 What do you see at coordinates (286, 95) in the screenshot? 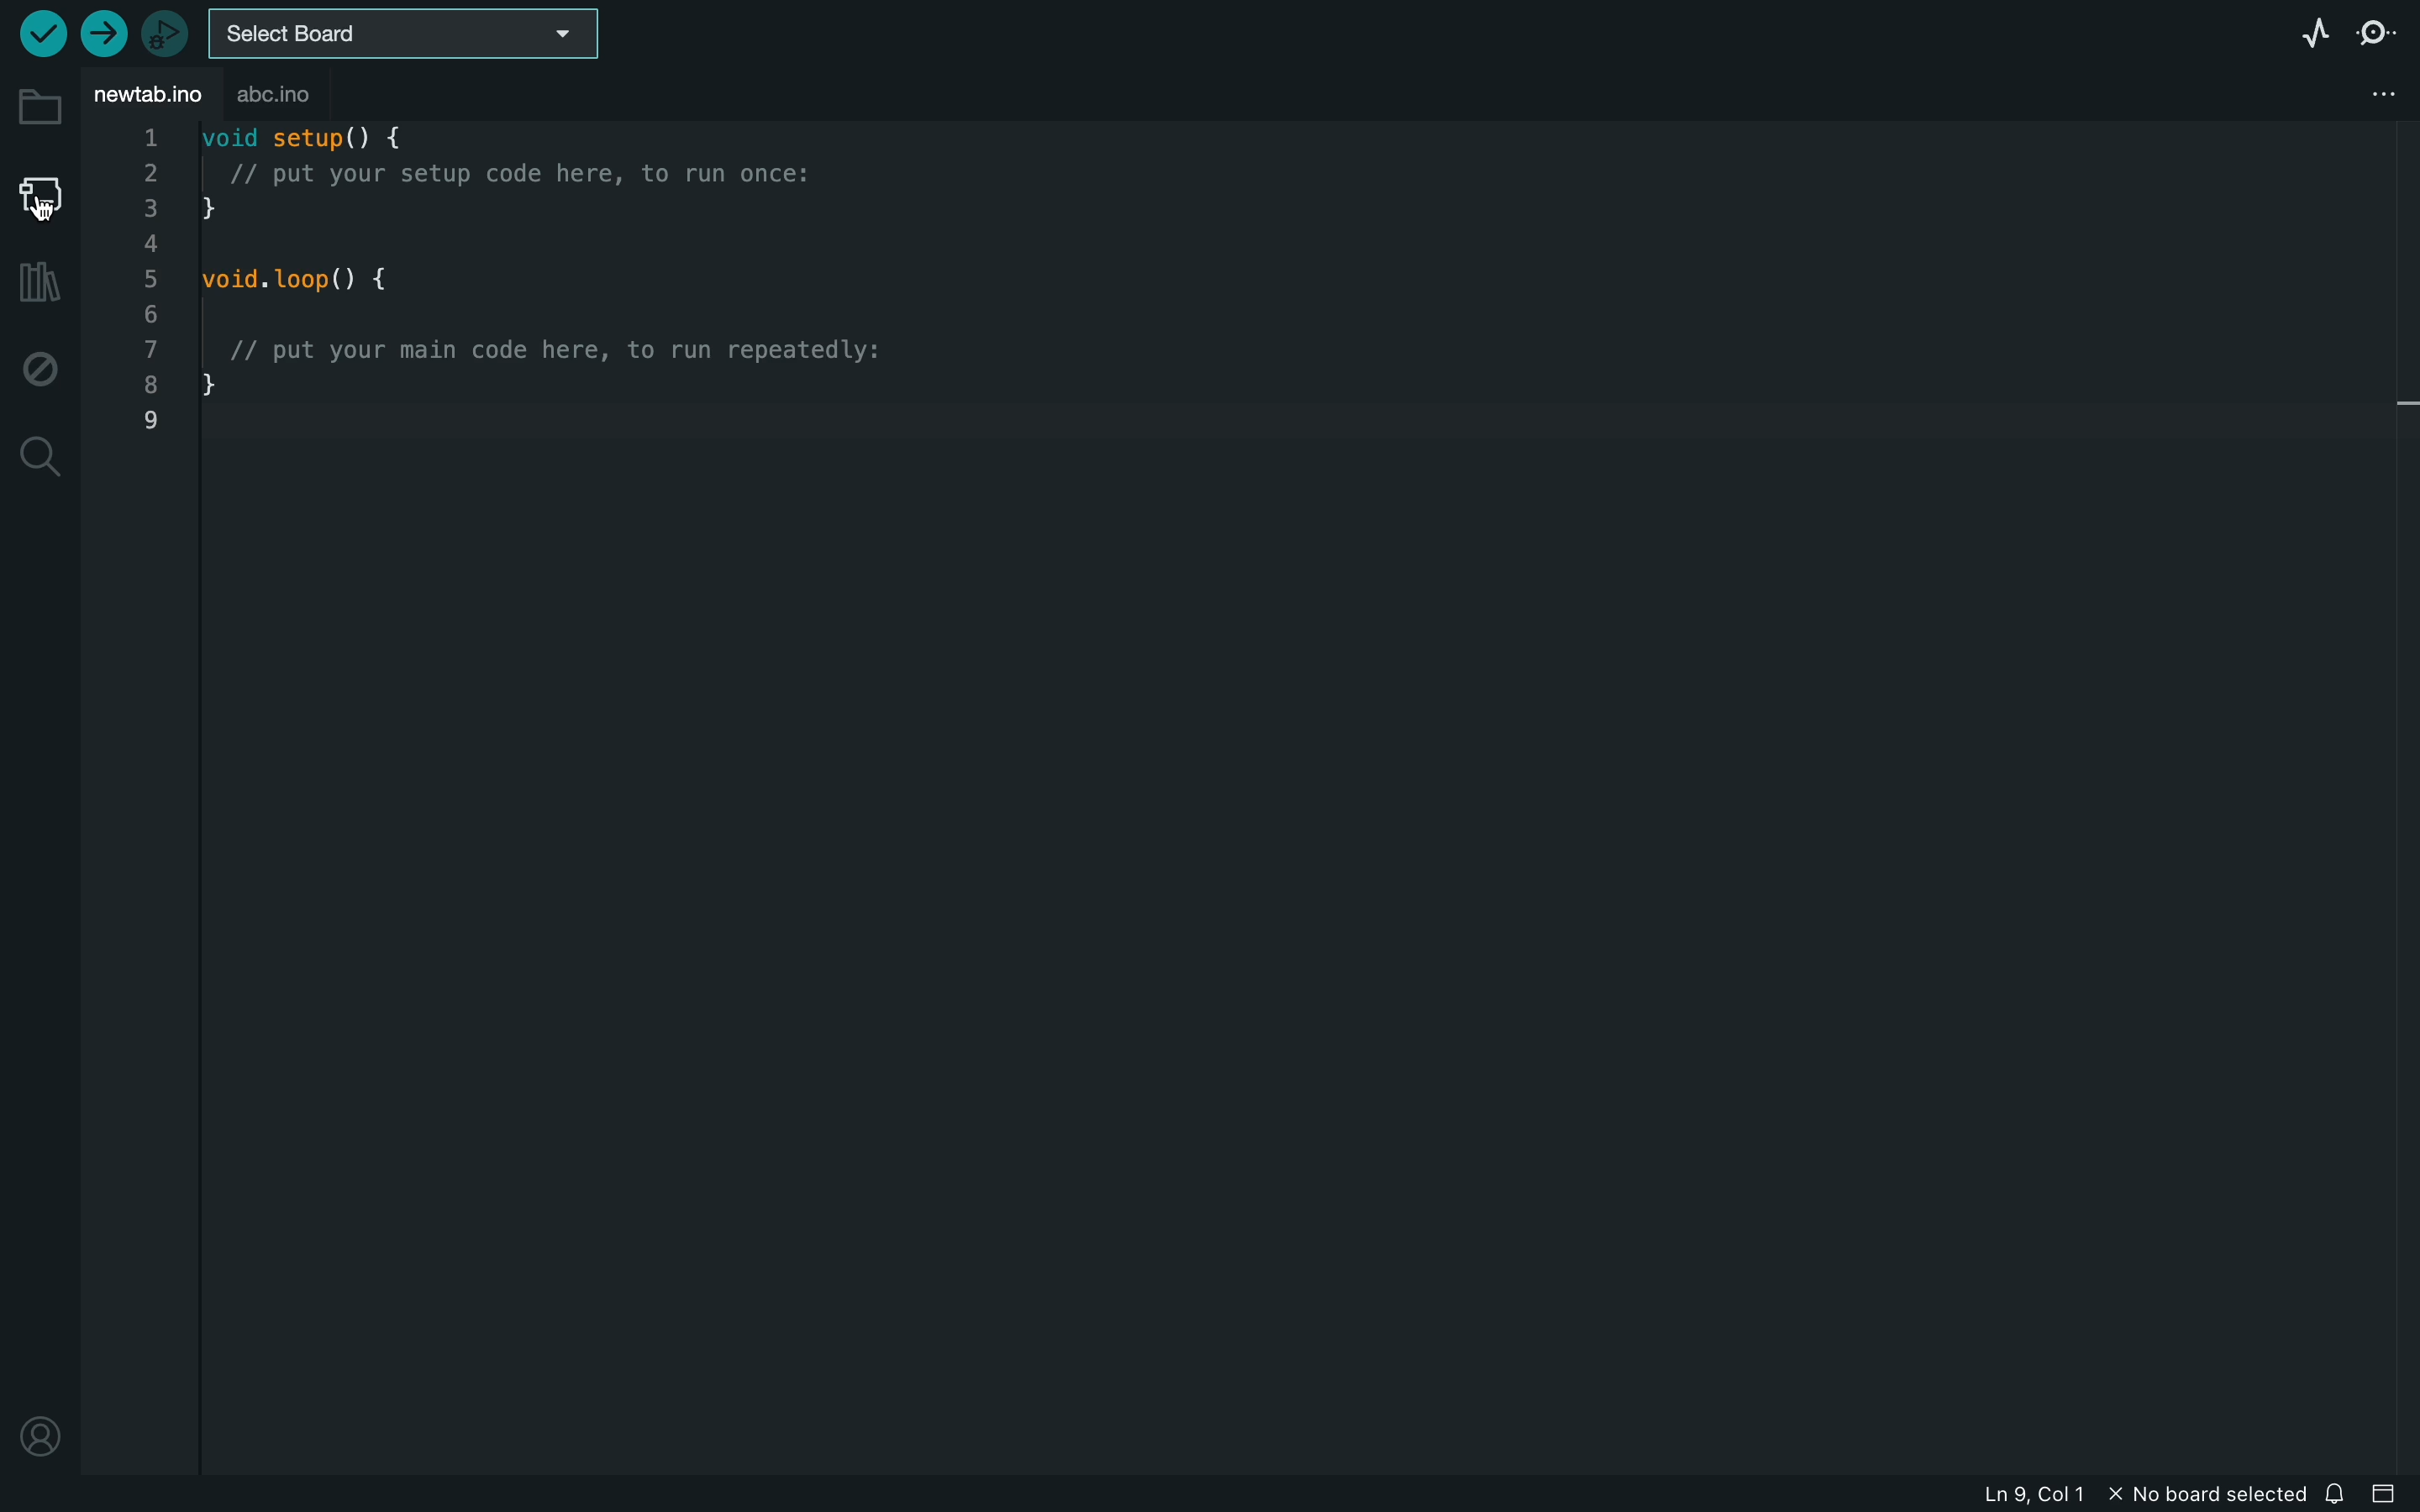
I see `abc .ino` at bounding box center [286, 95].